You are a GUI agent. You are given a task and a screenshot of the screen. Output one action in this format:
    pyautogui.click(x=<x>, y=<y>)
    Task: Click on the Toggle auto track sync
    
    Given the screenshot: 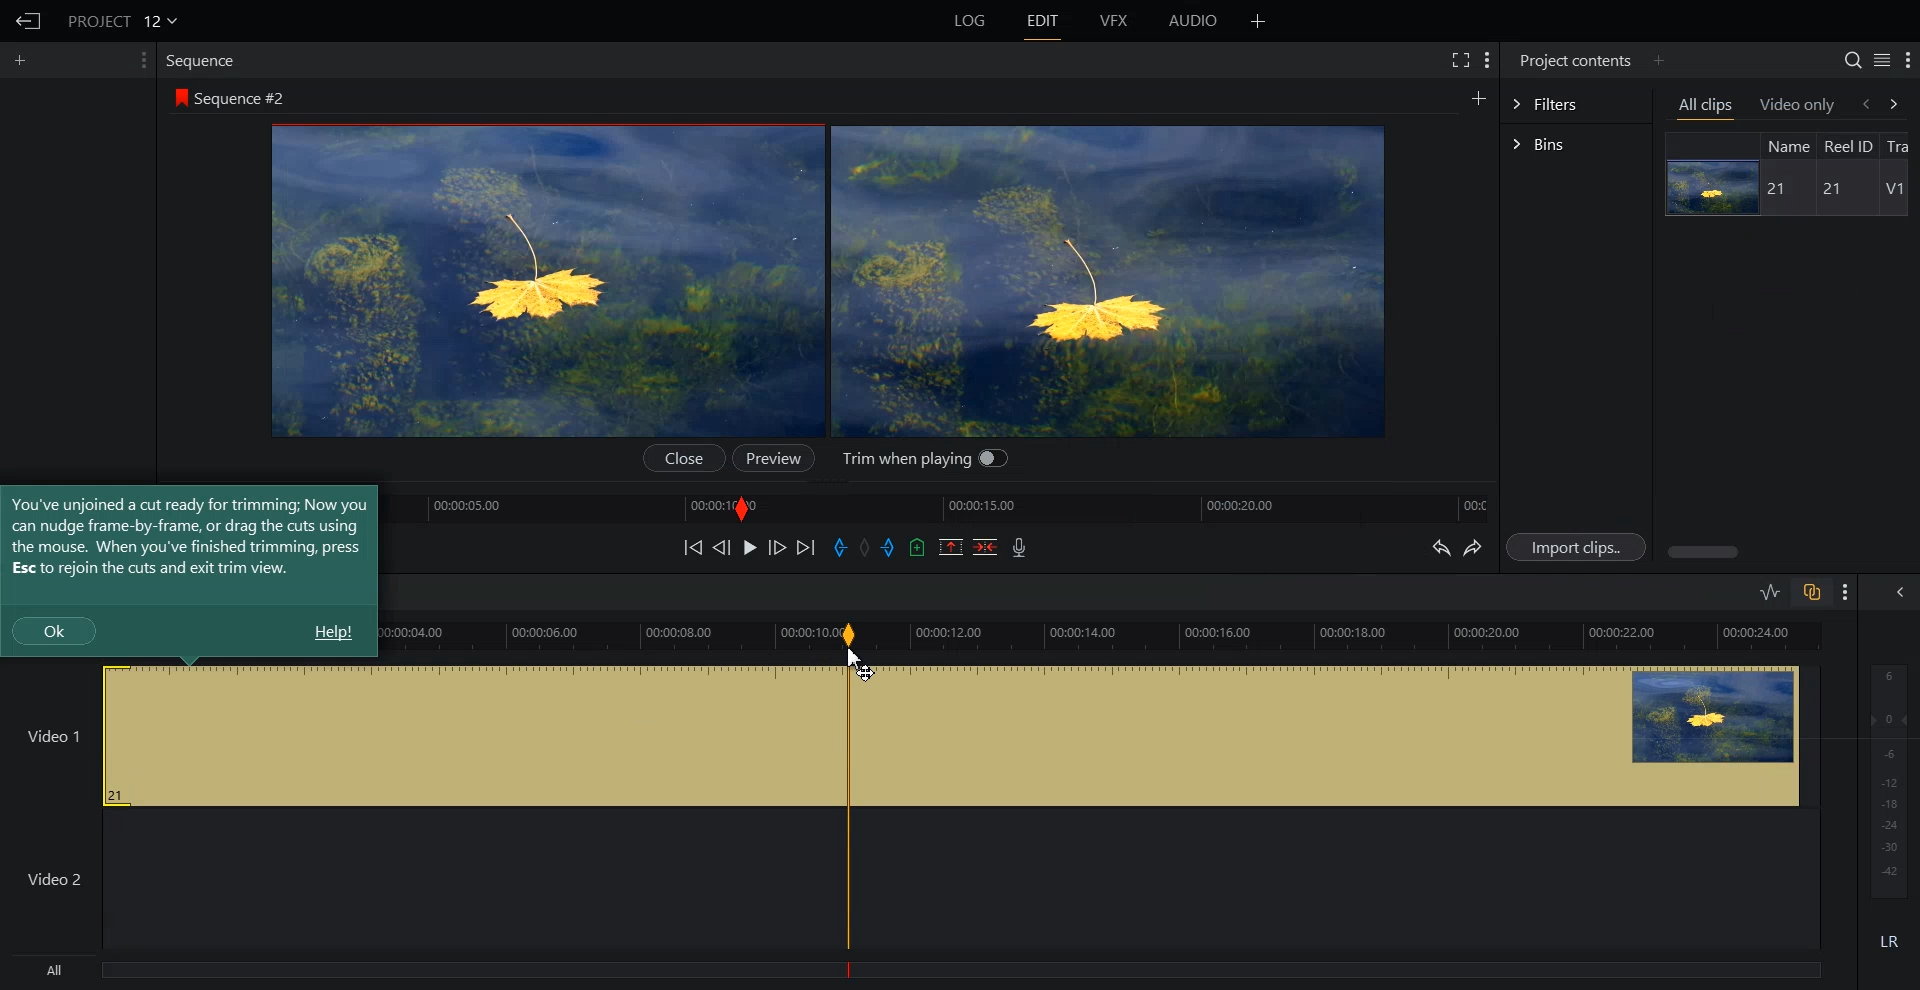 What is the action you would take?
    pyautogui.click(x=1811, y=591)
    